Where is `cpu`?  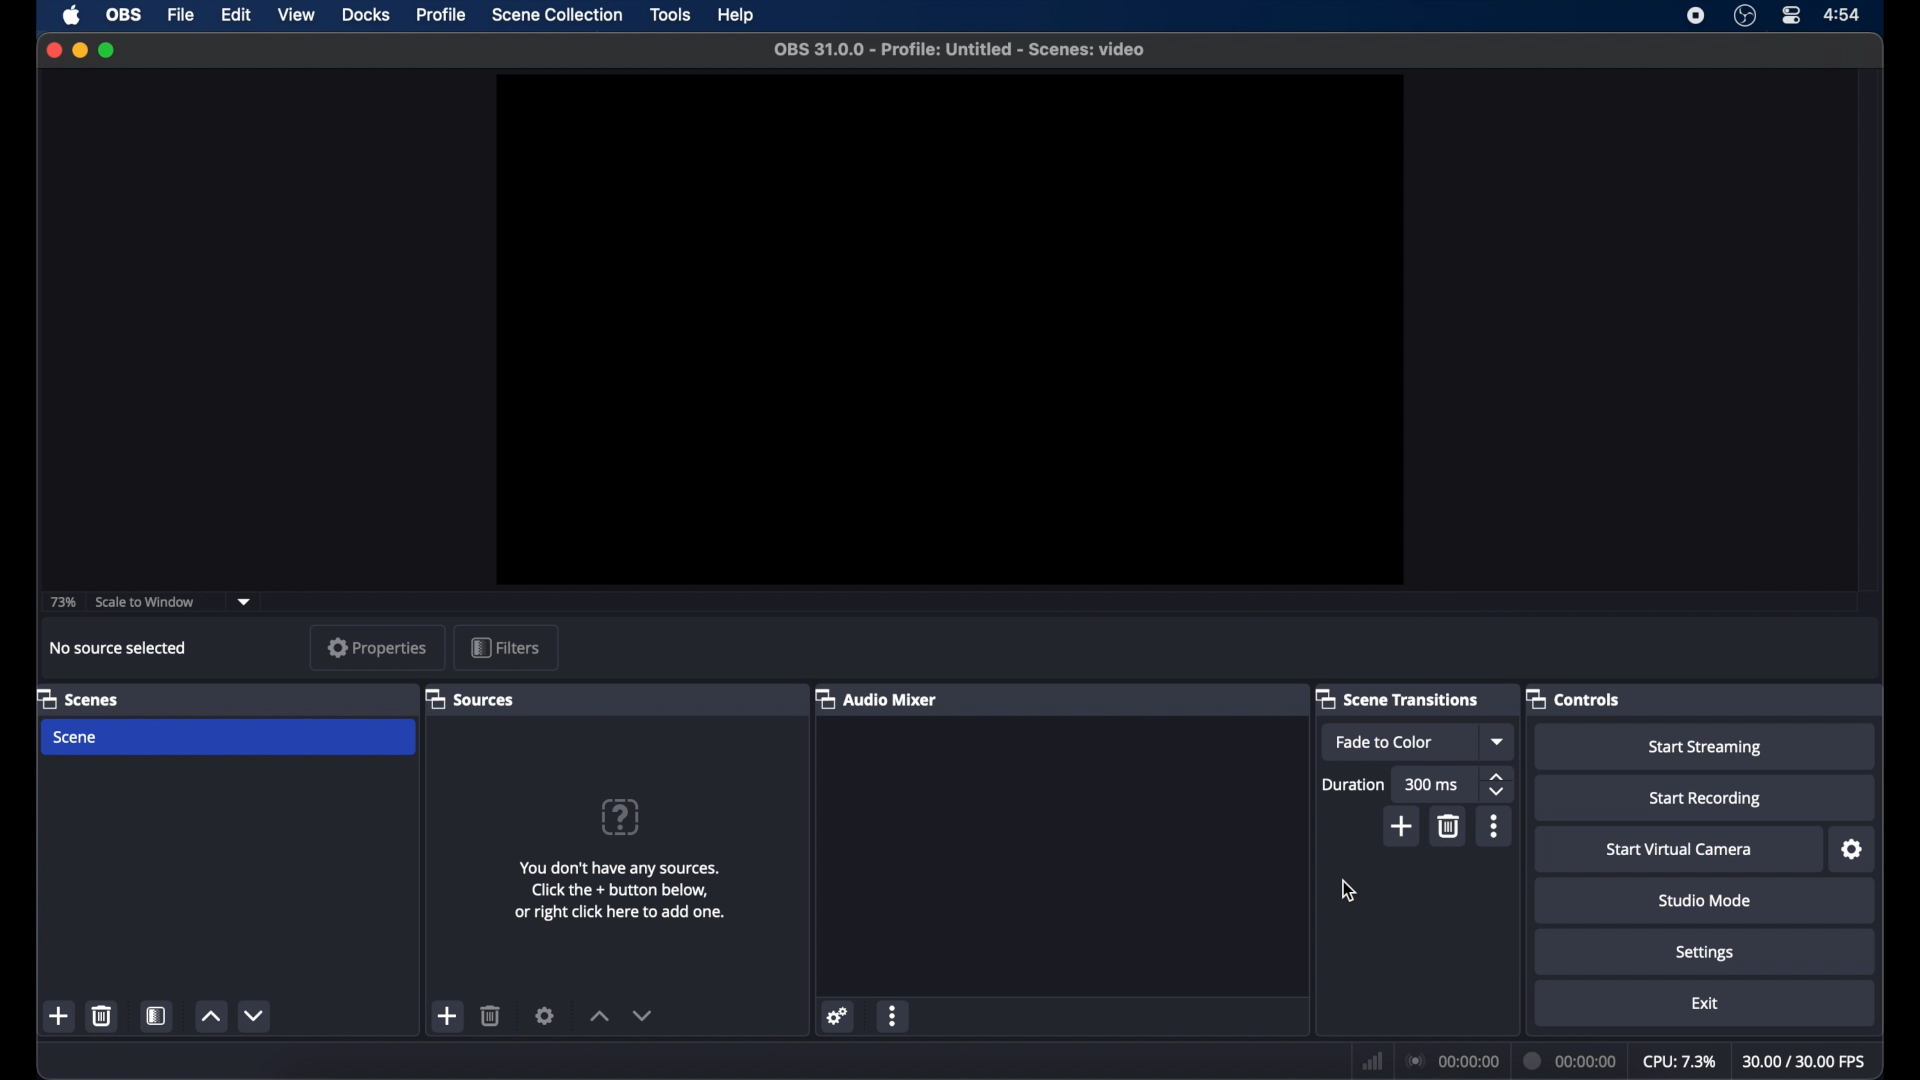 cpu is located at coordinates (1679, 1062).